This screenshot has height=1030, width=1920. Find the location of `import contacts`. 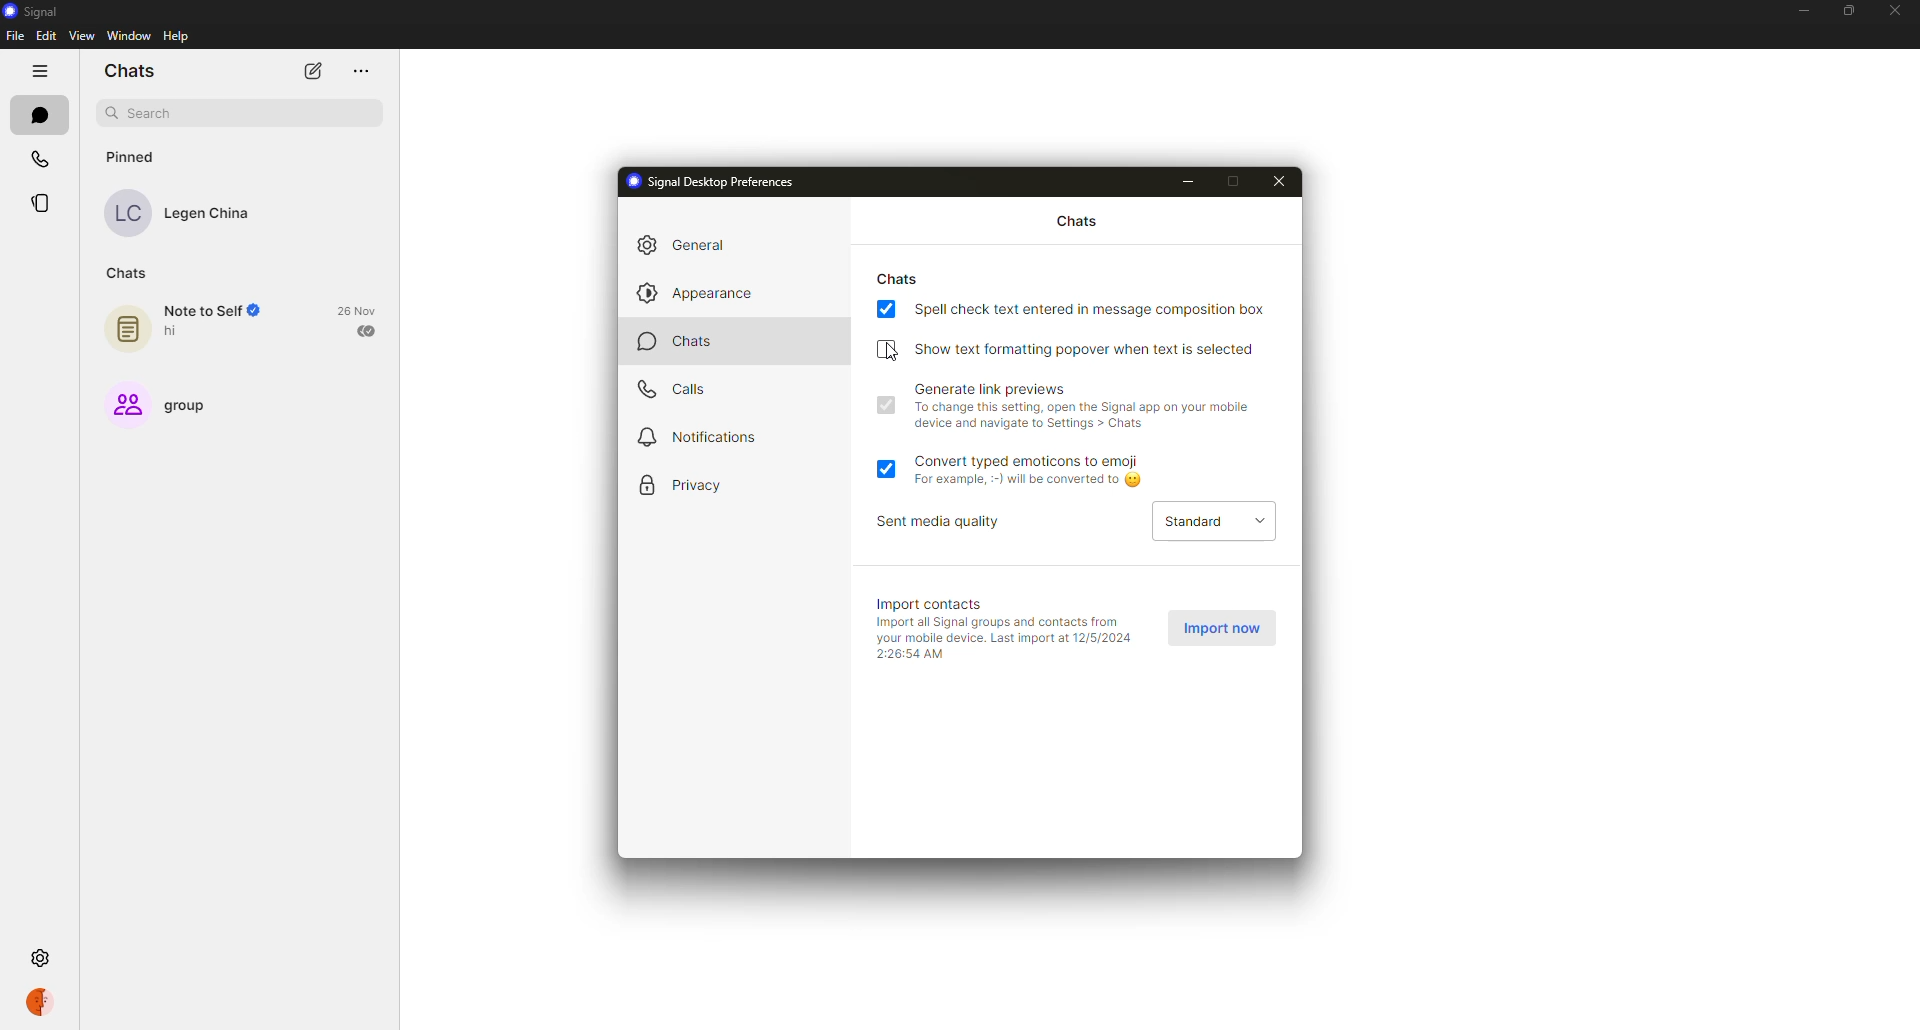

import contacts is located at coordinates (936, 603).